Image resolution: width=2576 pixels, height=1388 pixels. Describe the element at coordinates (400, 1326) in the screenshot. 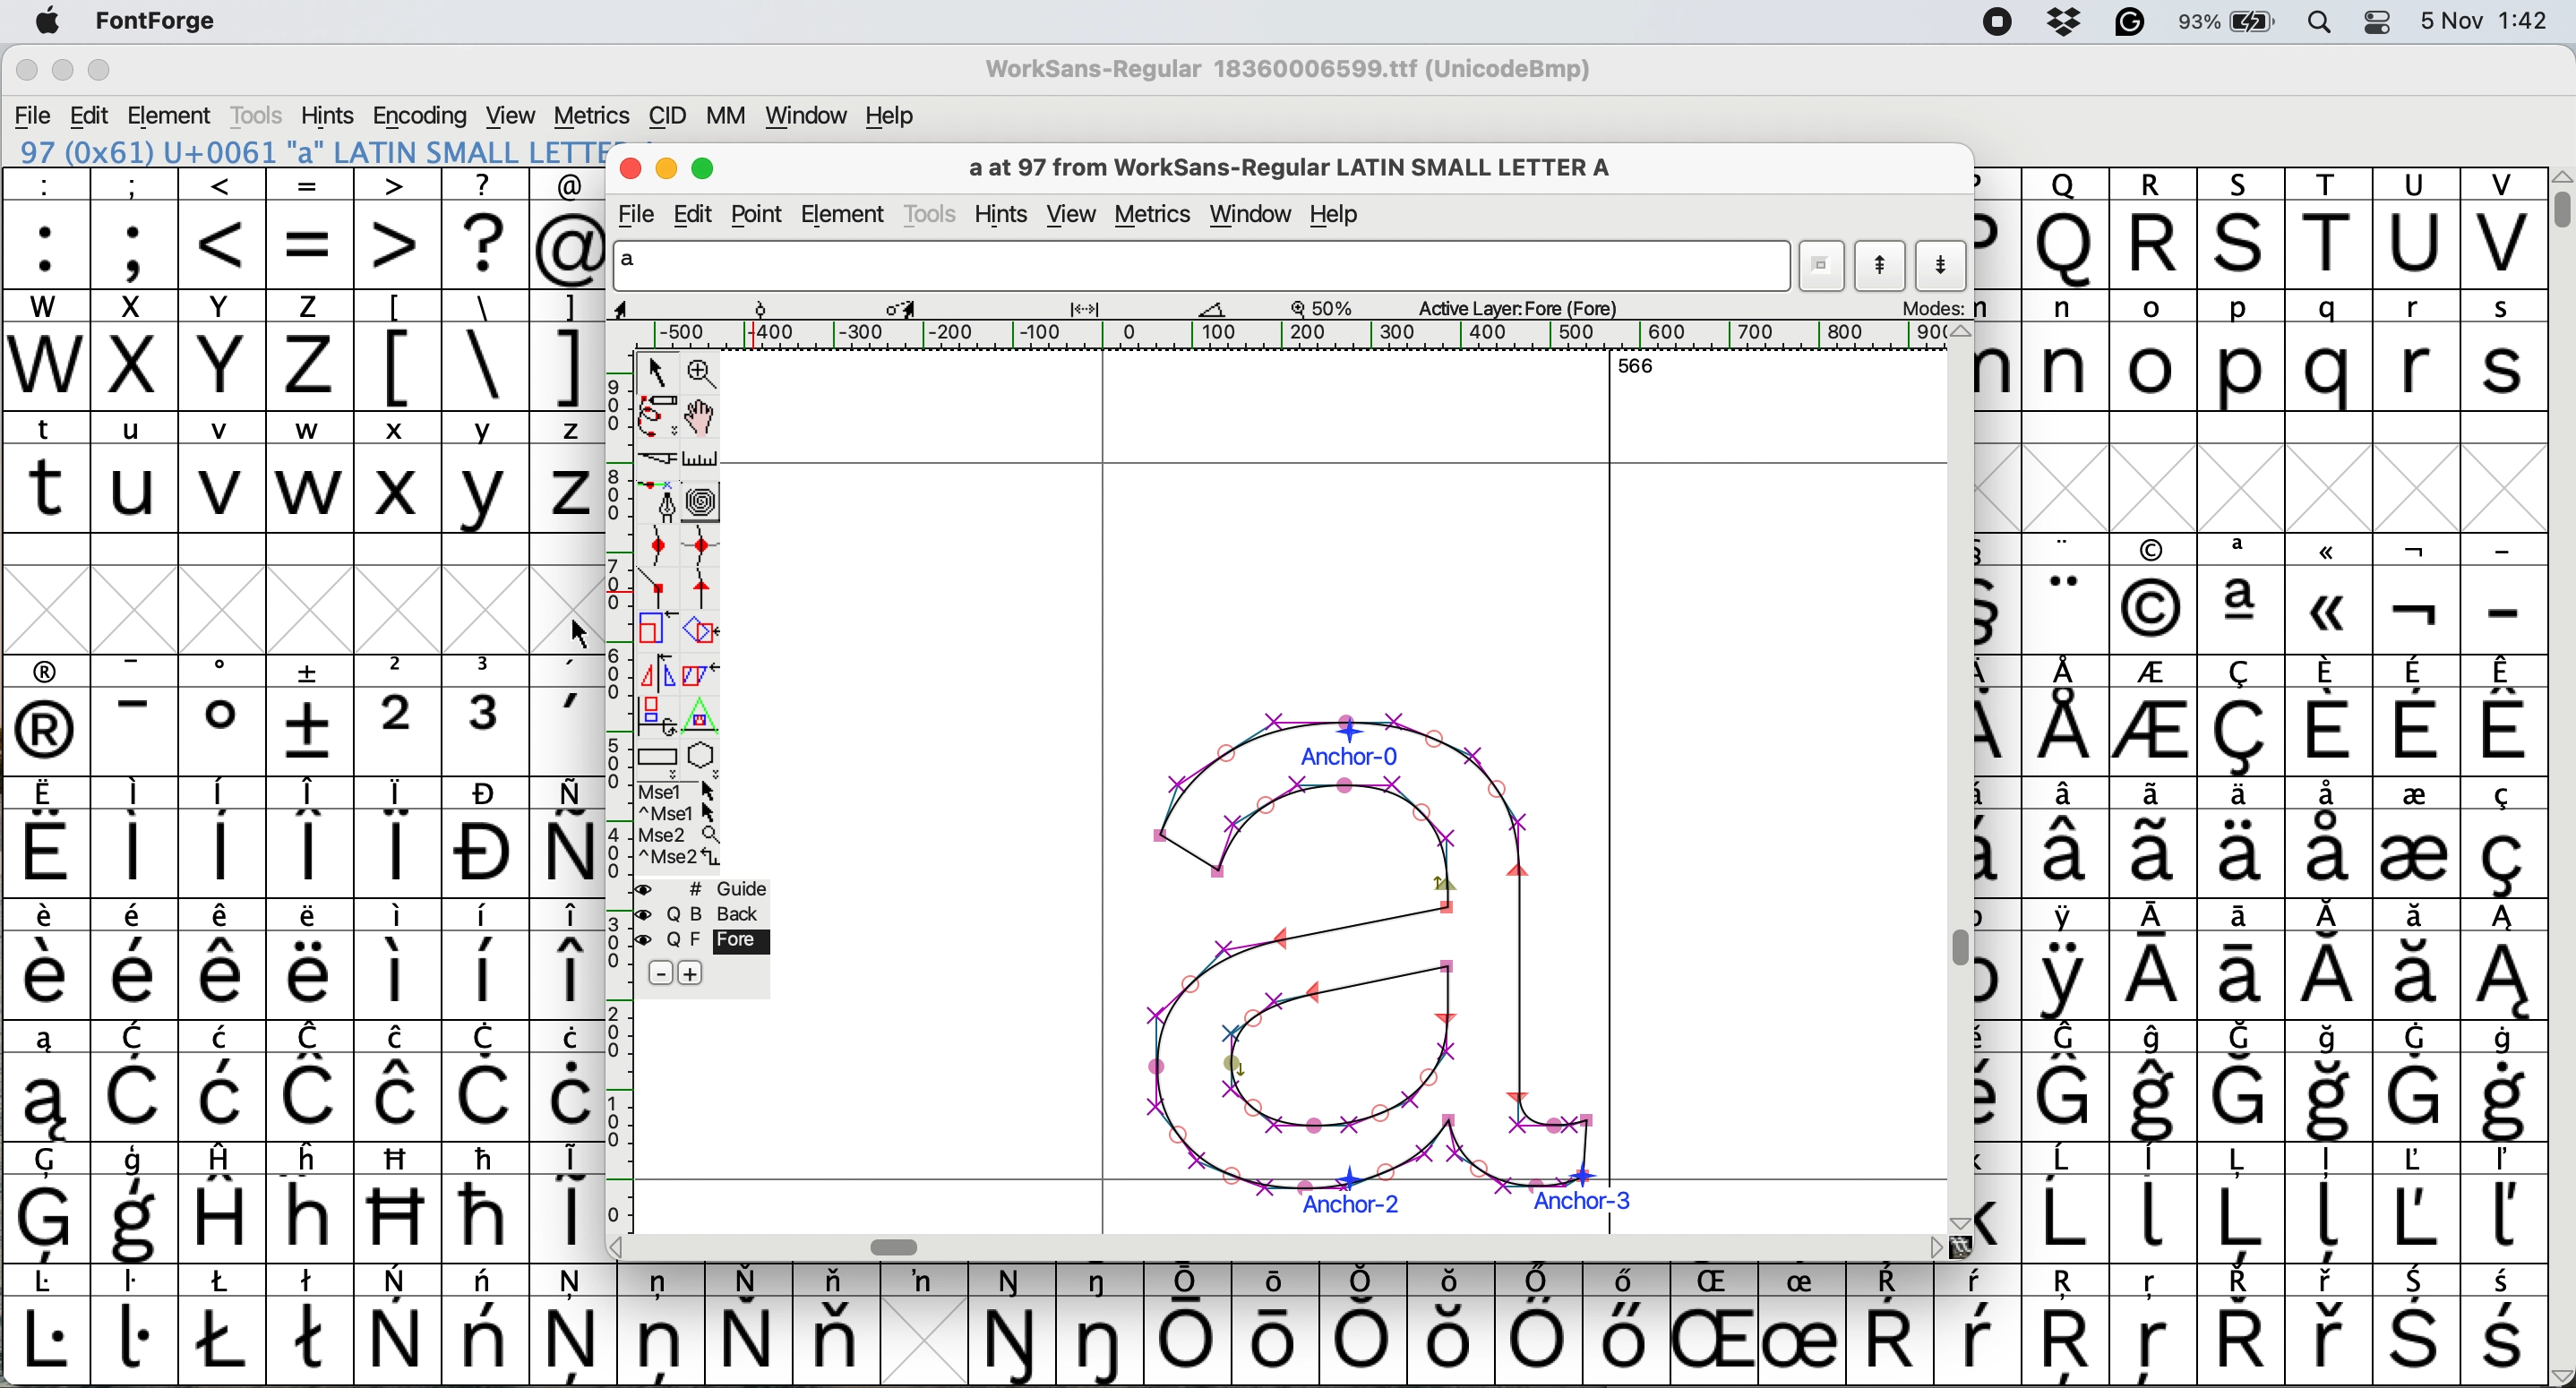

I see `symbol` at that location.